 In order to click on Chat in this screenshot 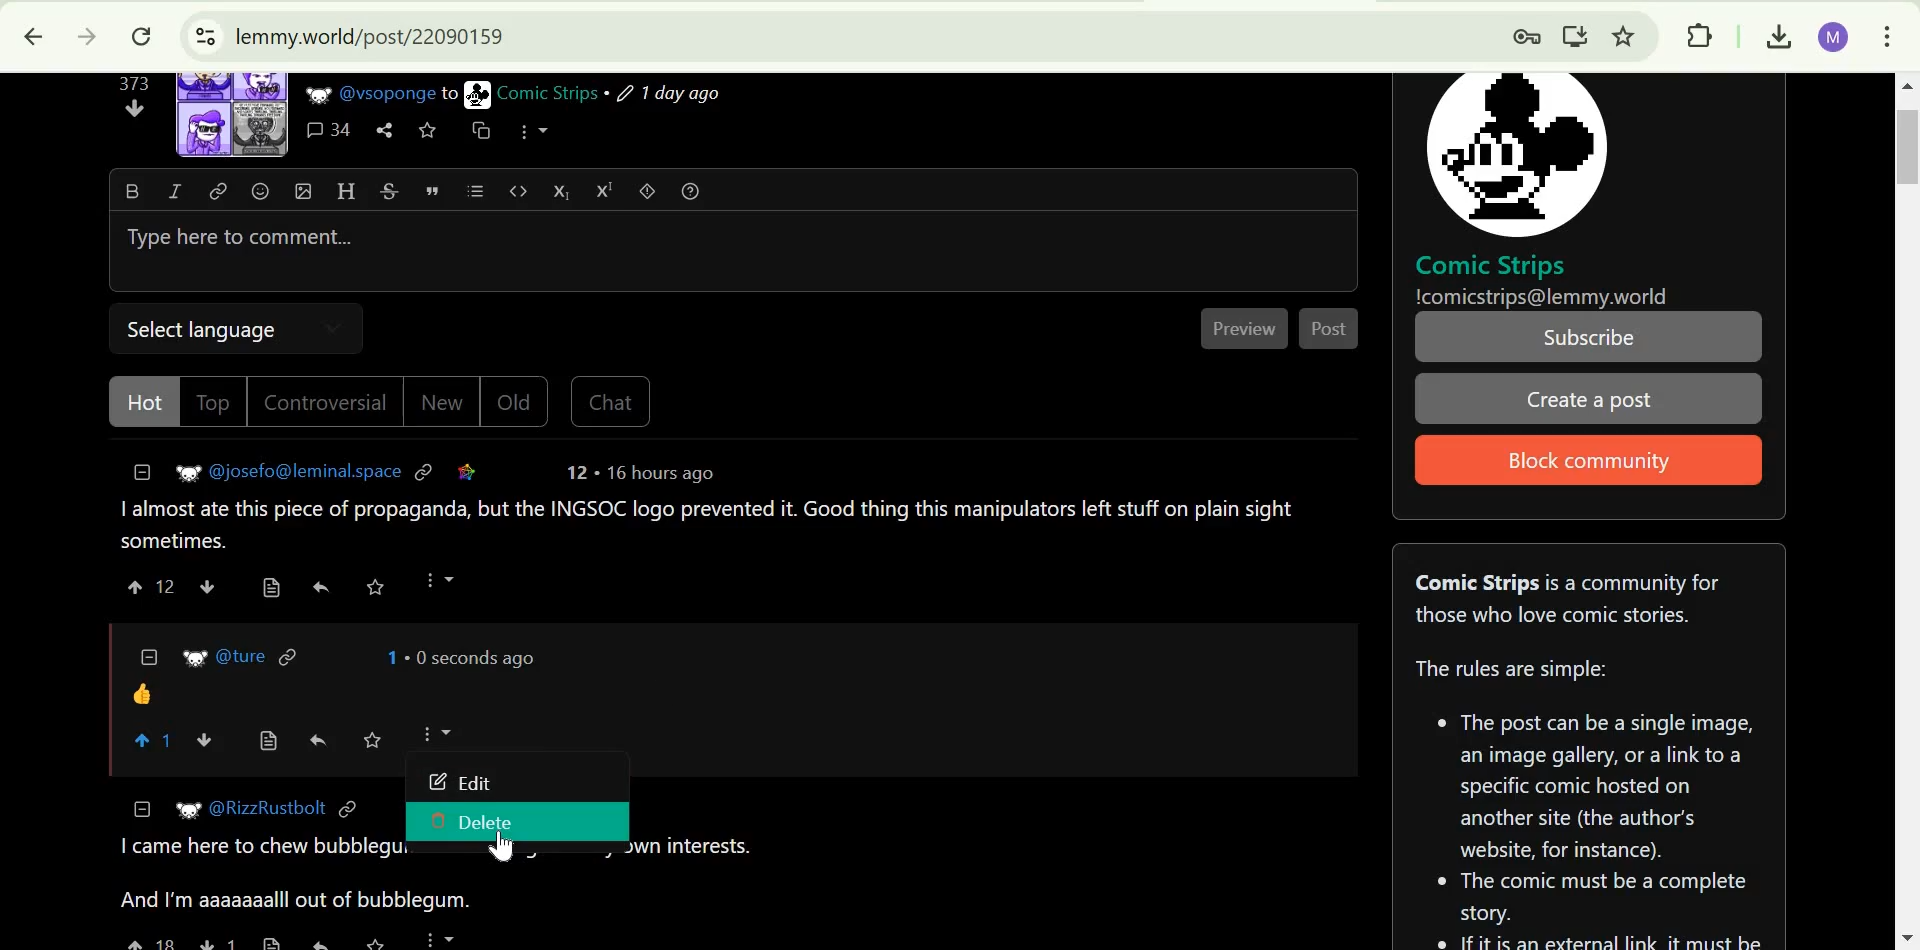, I will do `click(610, 403)`.